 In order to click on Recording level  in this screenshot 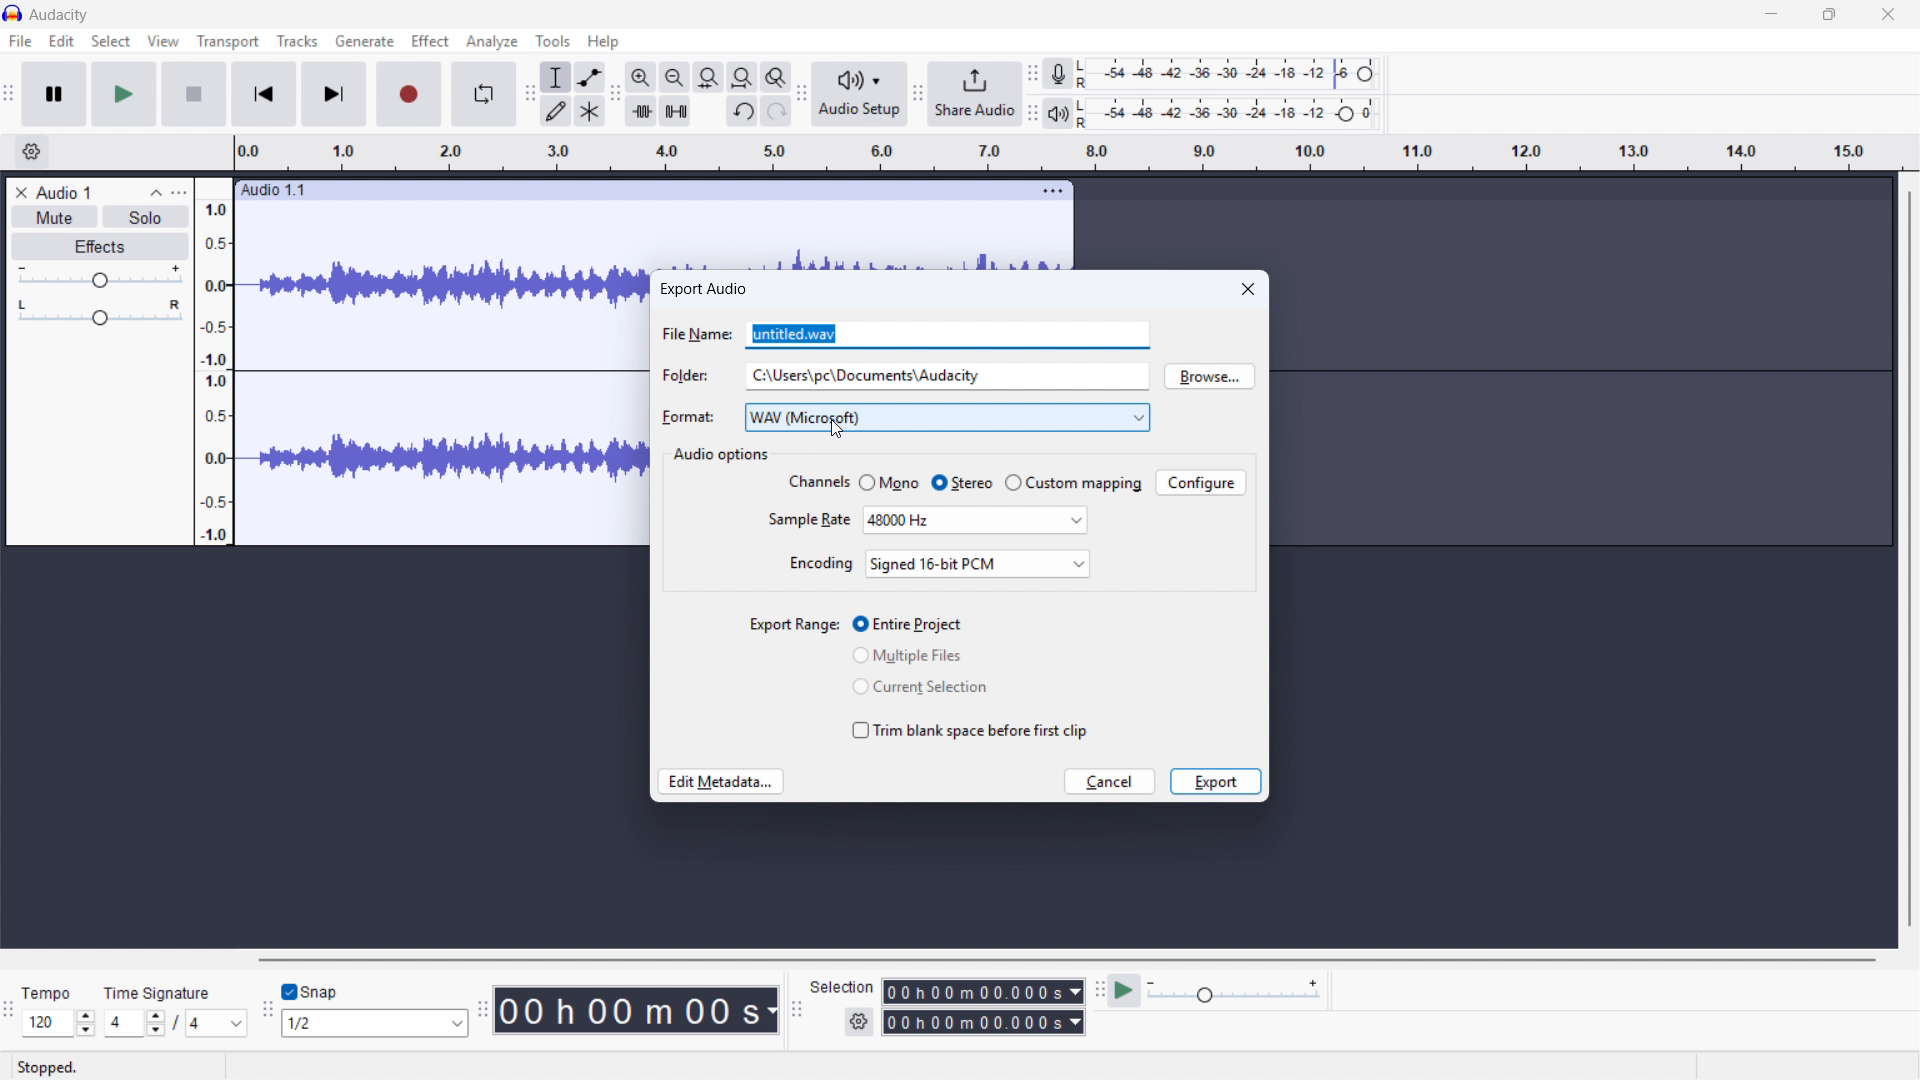, I will do `click(1234, 73)`.